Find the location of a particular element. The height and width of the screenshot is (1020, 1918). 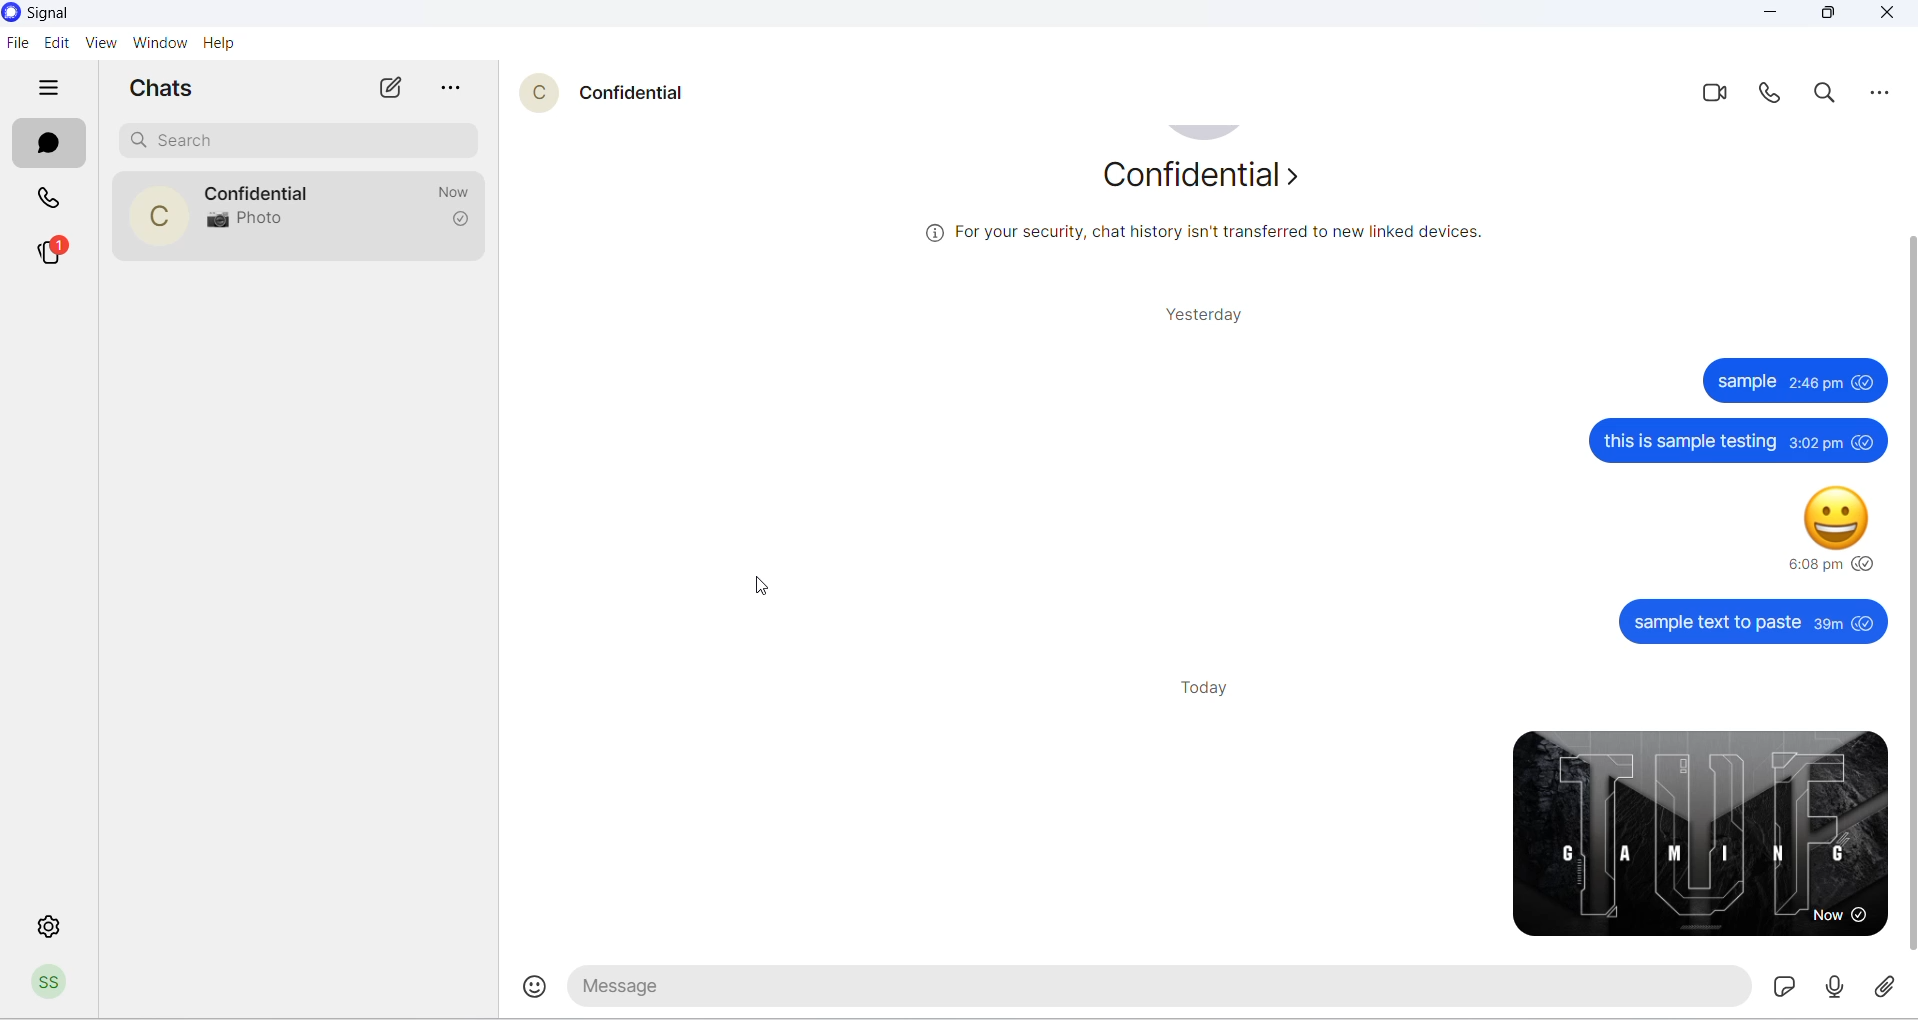

file sent is located at coordinates (1698, 829).